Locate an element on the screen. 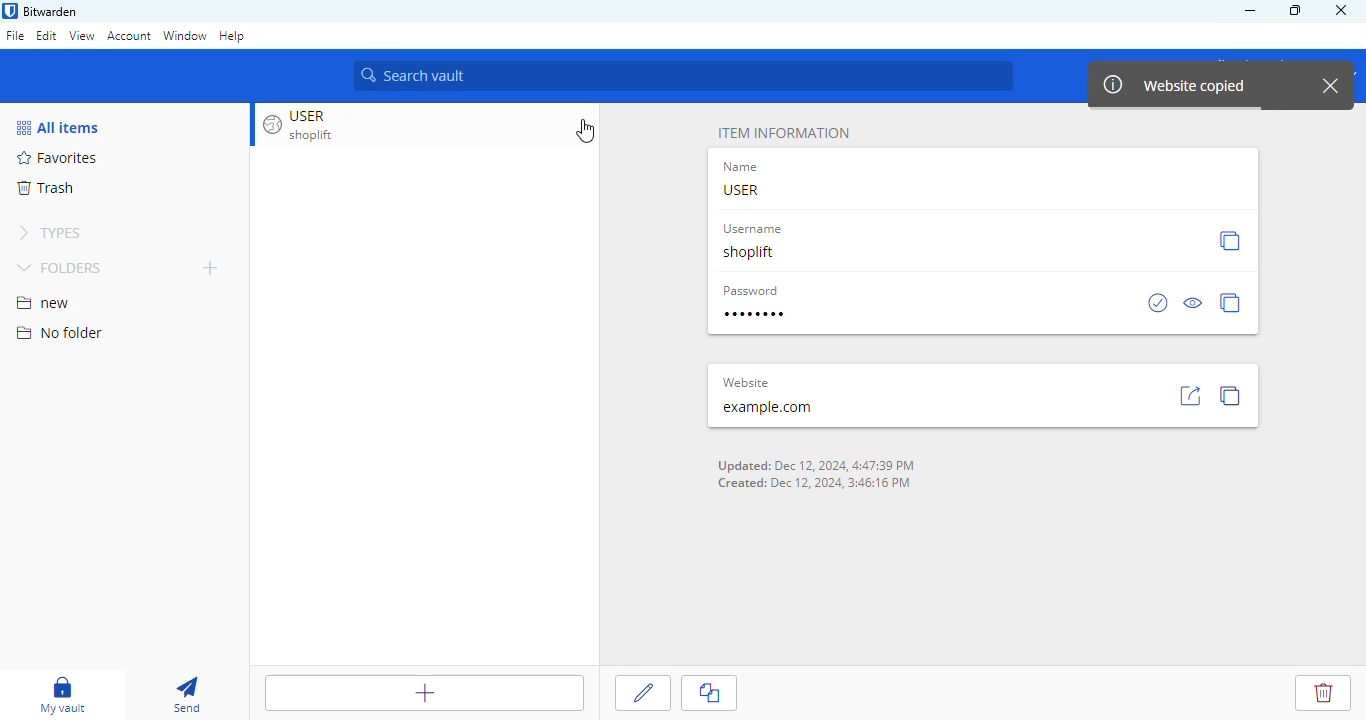  password is located at coordinates (750, 291).